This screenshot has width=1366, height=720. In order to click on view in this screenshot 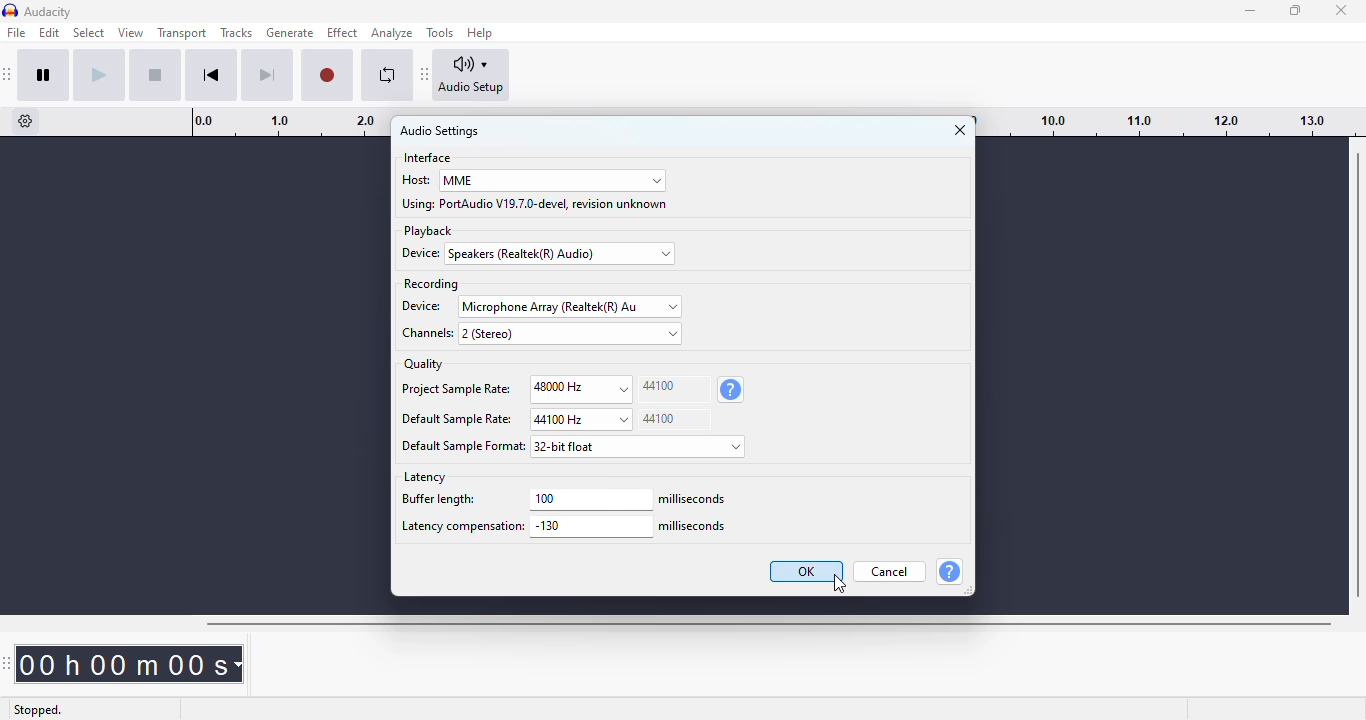, I will do `click(131, 33)`.